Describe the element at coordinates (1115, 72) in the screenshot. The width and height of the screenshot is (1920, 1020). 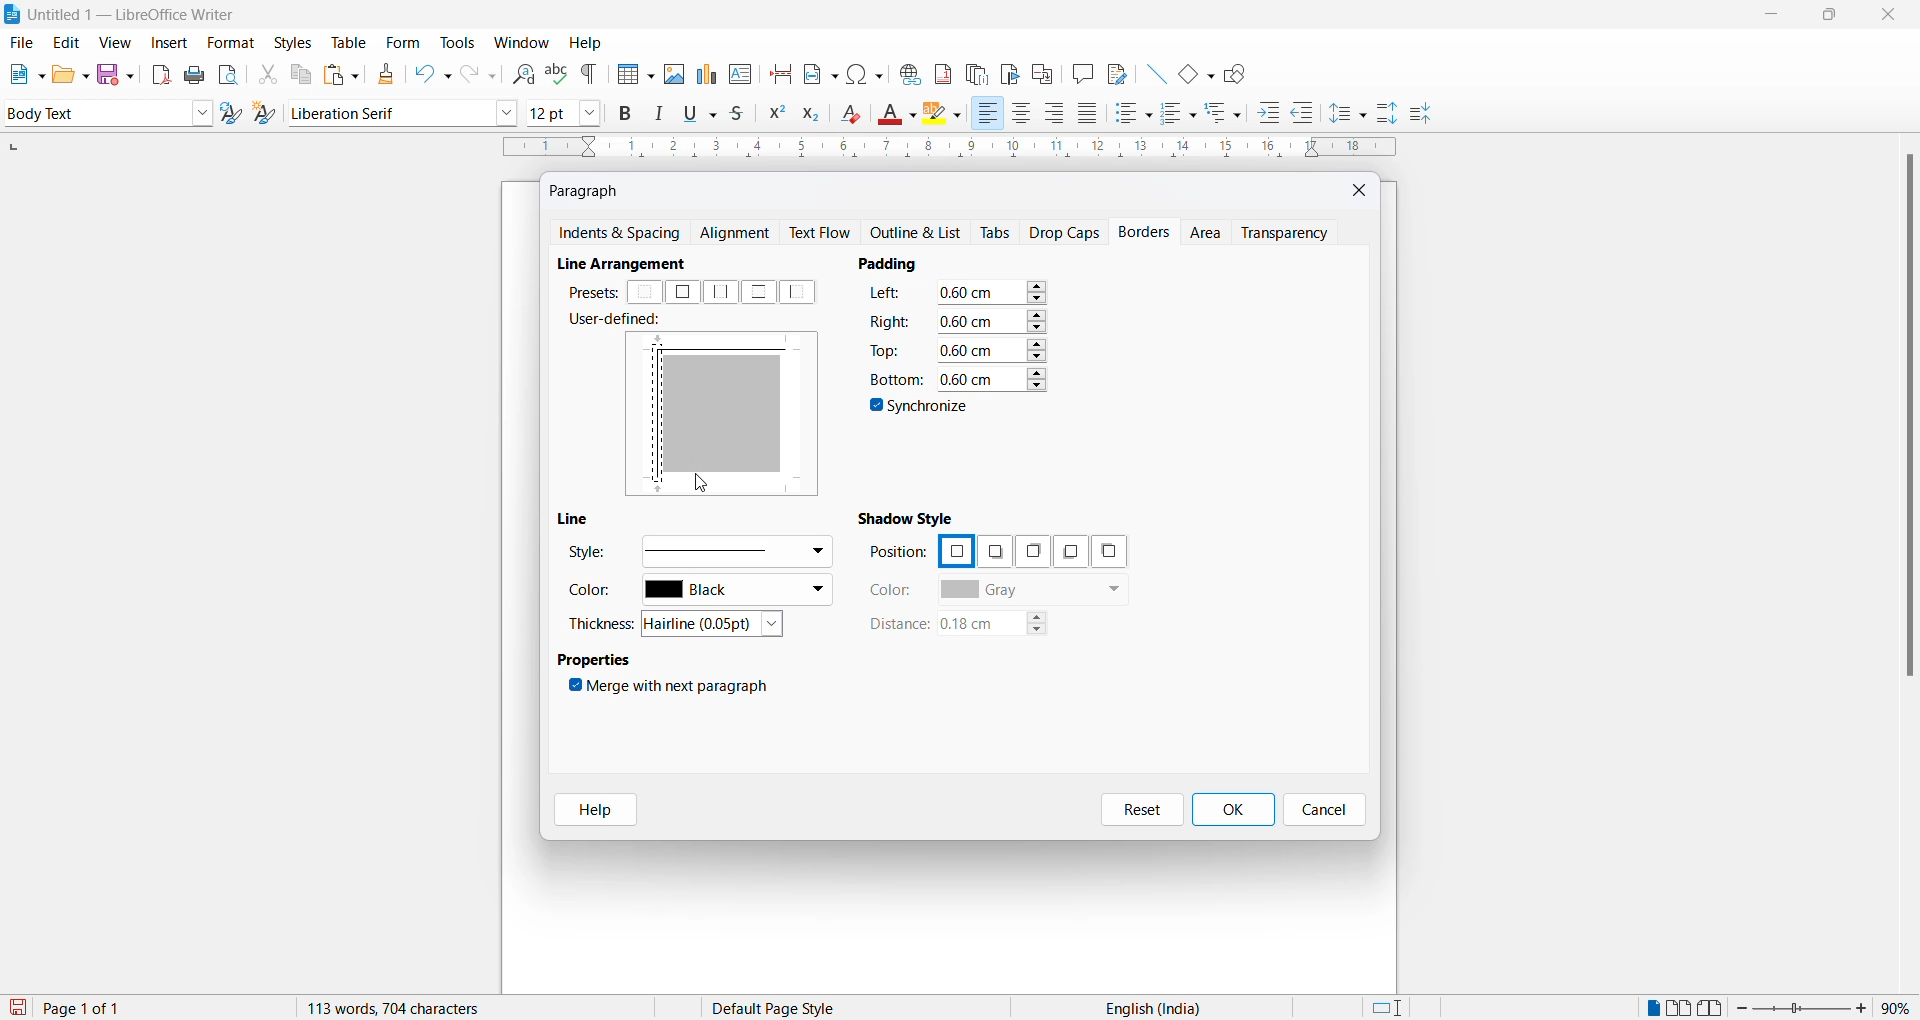
I see `insert cross-reference` at that location.